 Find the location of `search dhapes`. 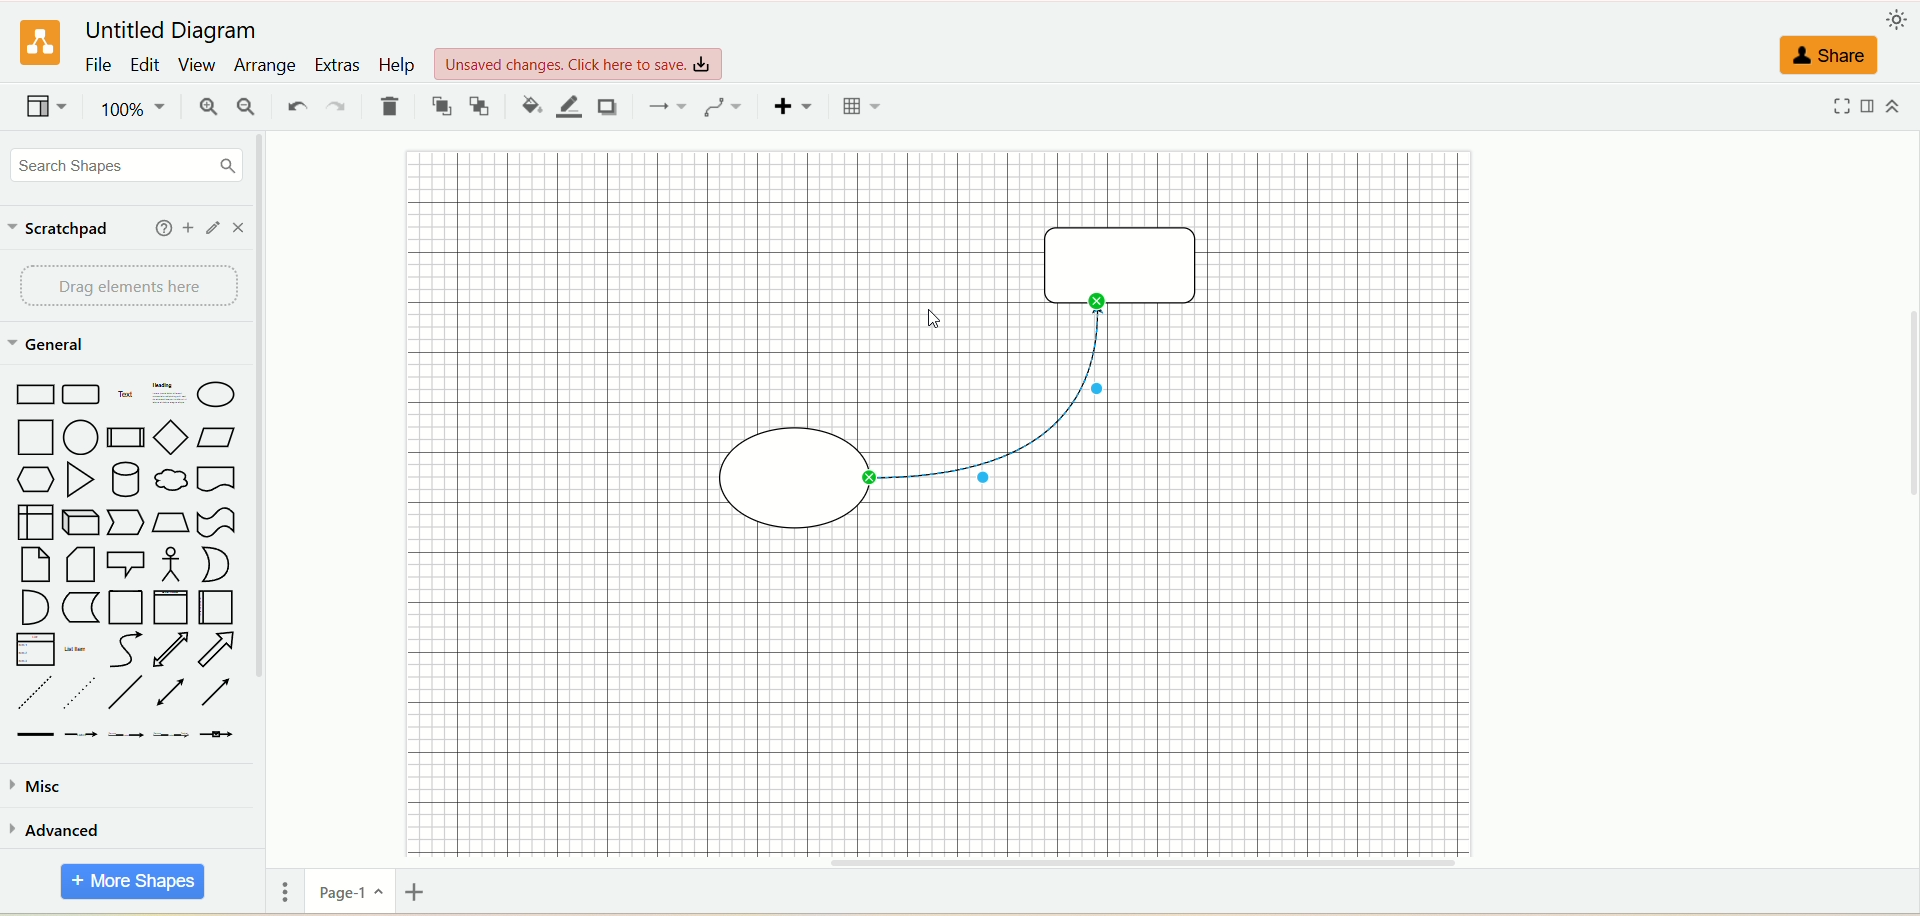

search dhapes is located at coordinates (121, 167).